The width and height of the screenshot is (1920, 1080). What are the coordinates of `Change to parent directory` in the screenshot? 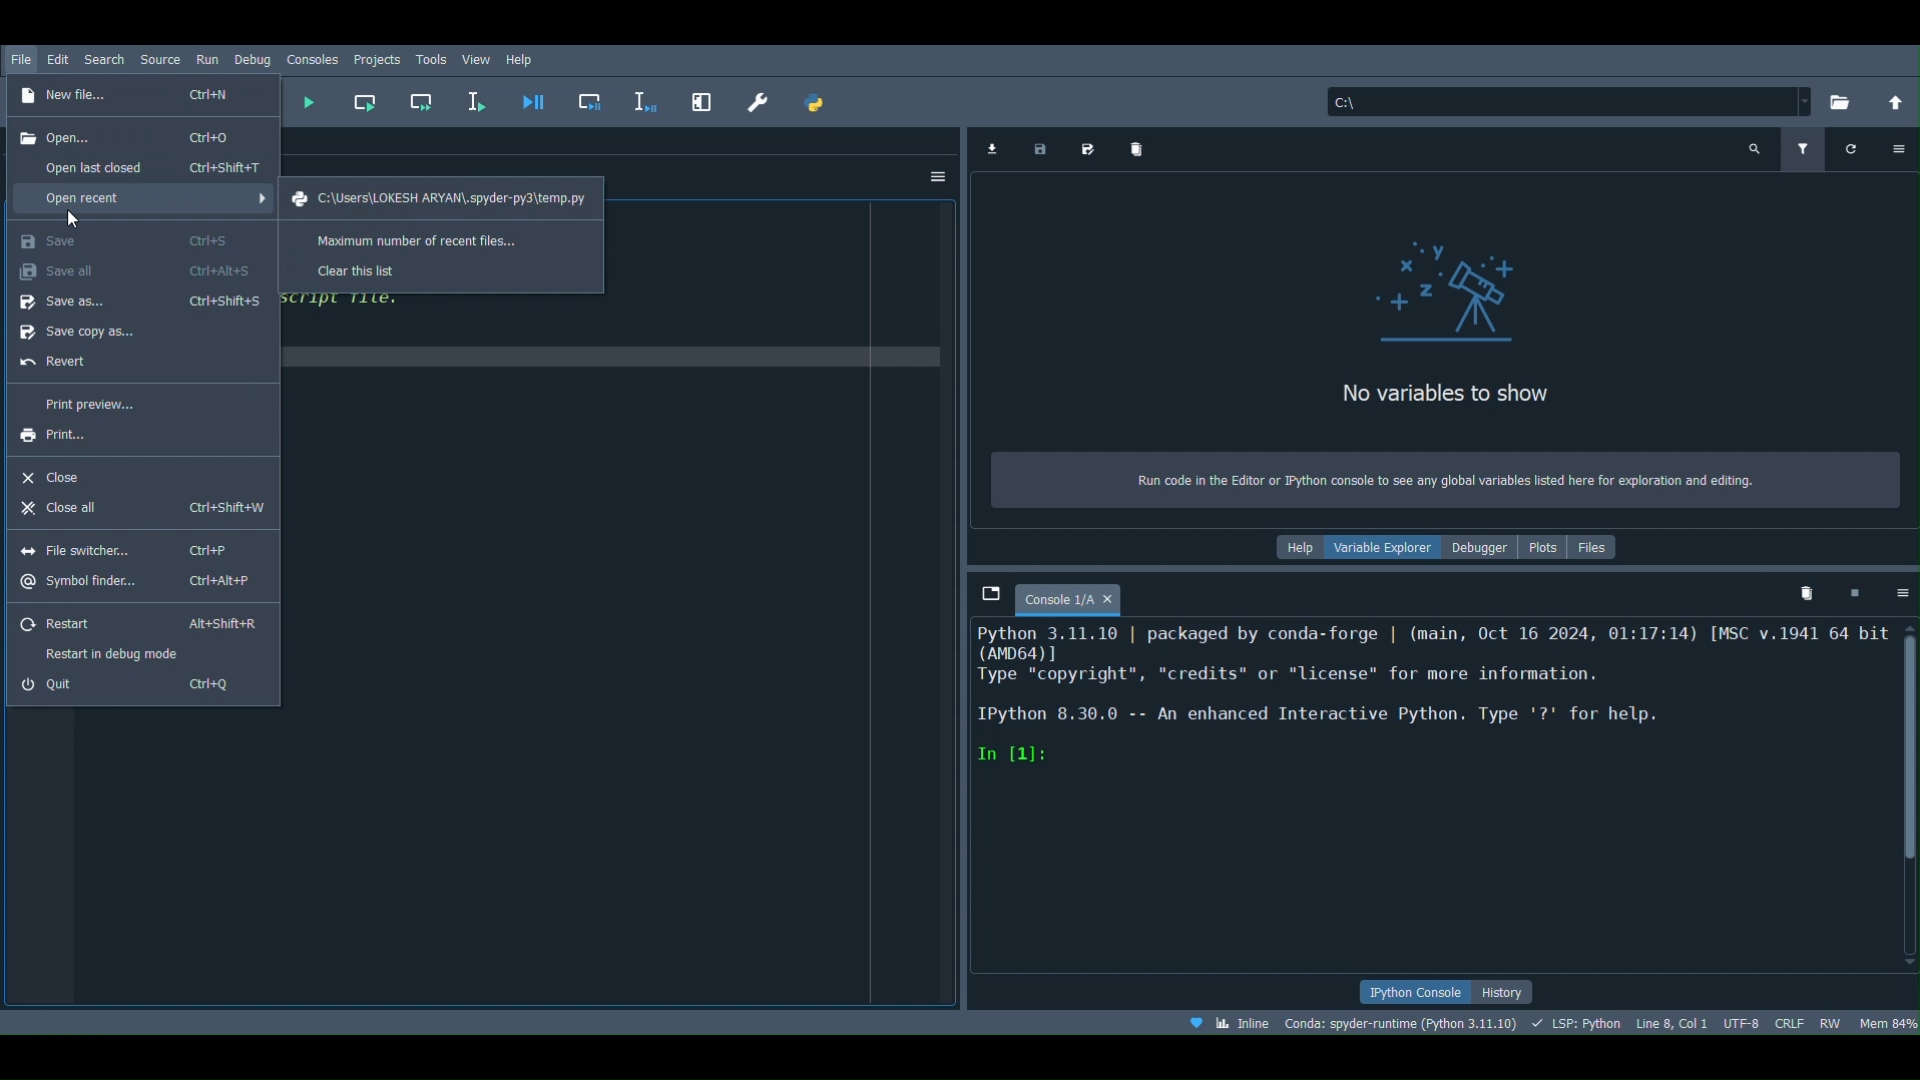 It's located at (1884, 96).